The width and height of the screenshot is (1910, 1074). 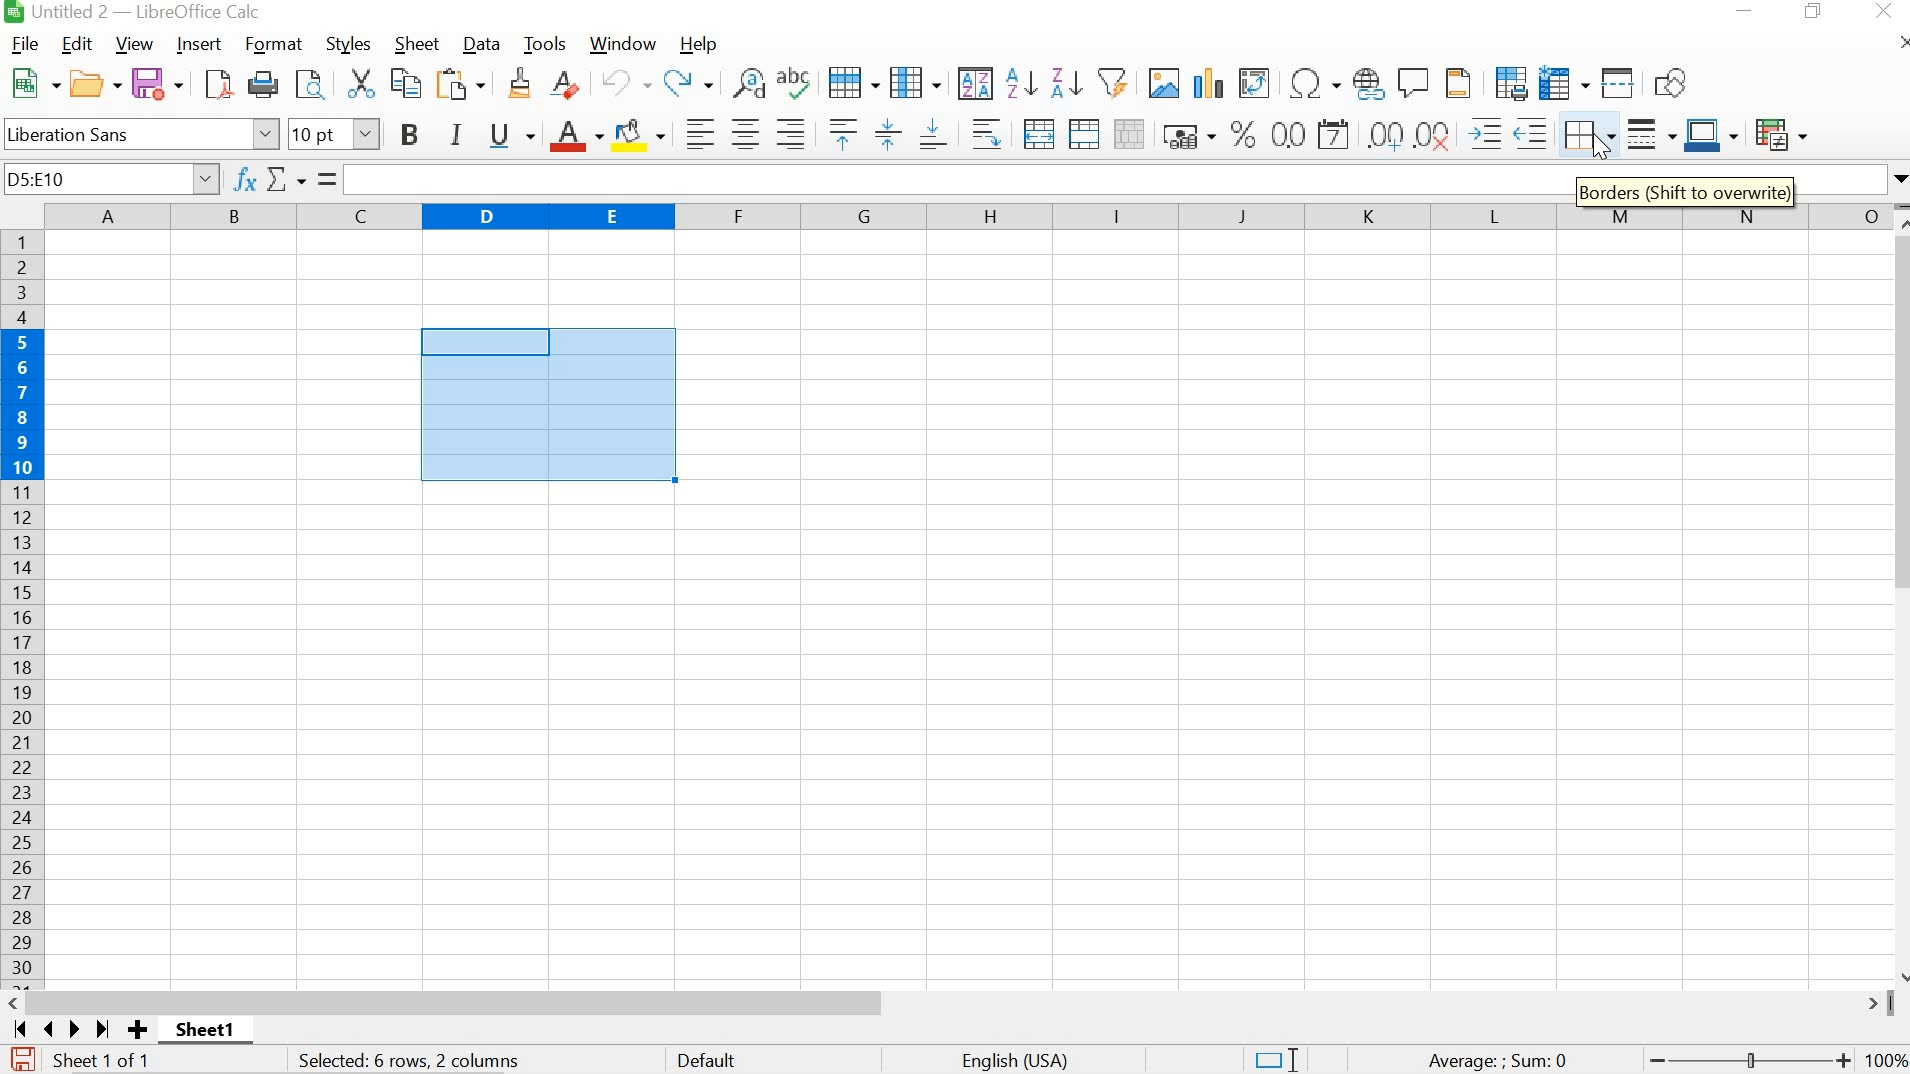 I want to click on DEFAULT, so click(x=711, y=1062).